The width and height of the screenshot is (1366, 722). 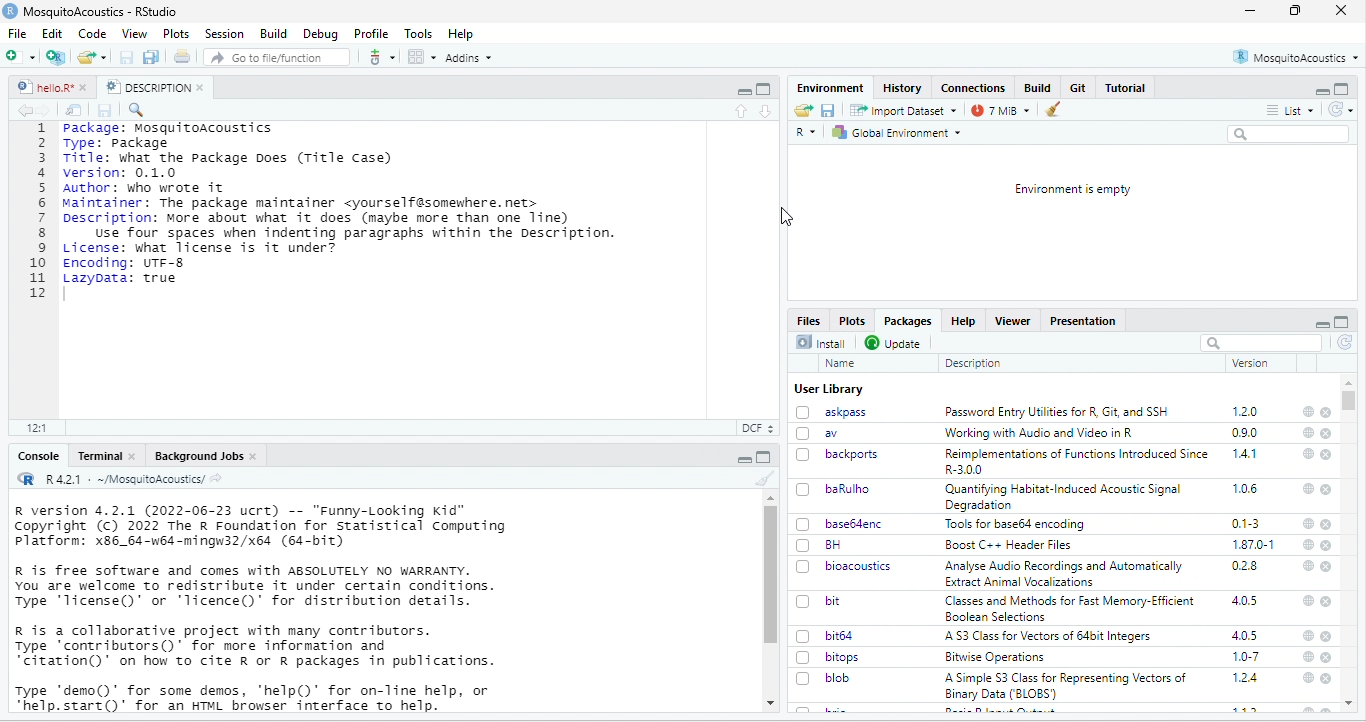 What do you see at coordinates (1328, 545) in the screenshot?
I see `close` at bounding box center [1328, 545].